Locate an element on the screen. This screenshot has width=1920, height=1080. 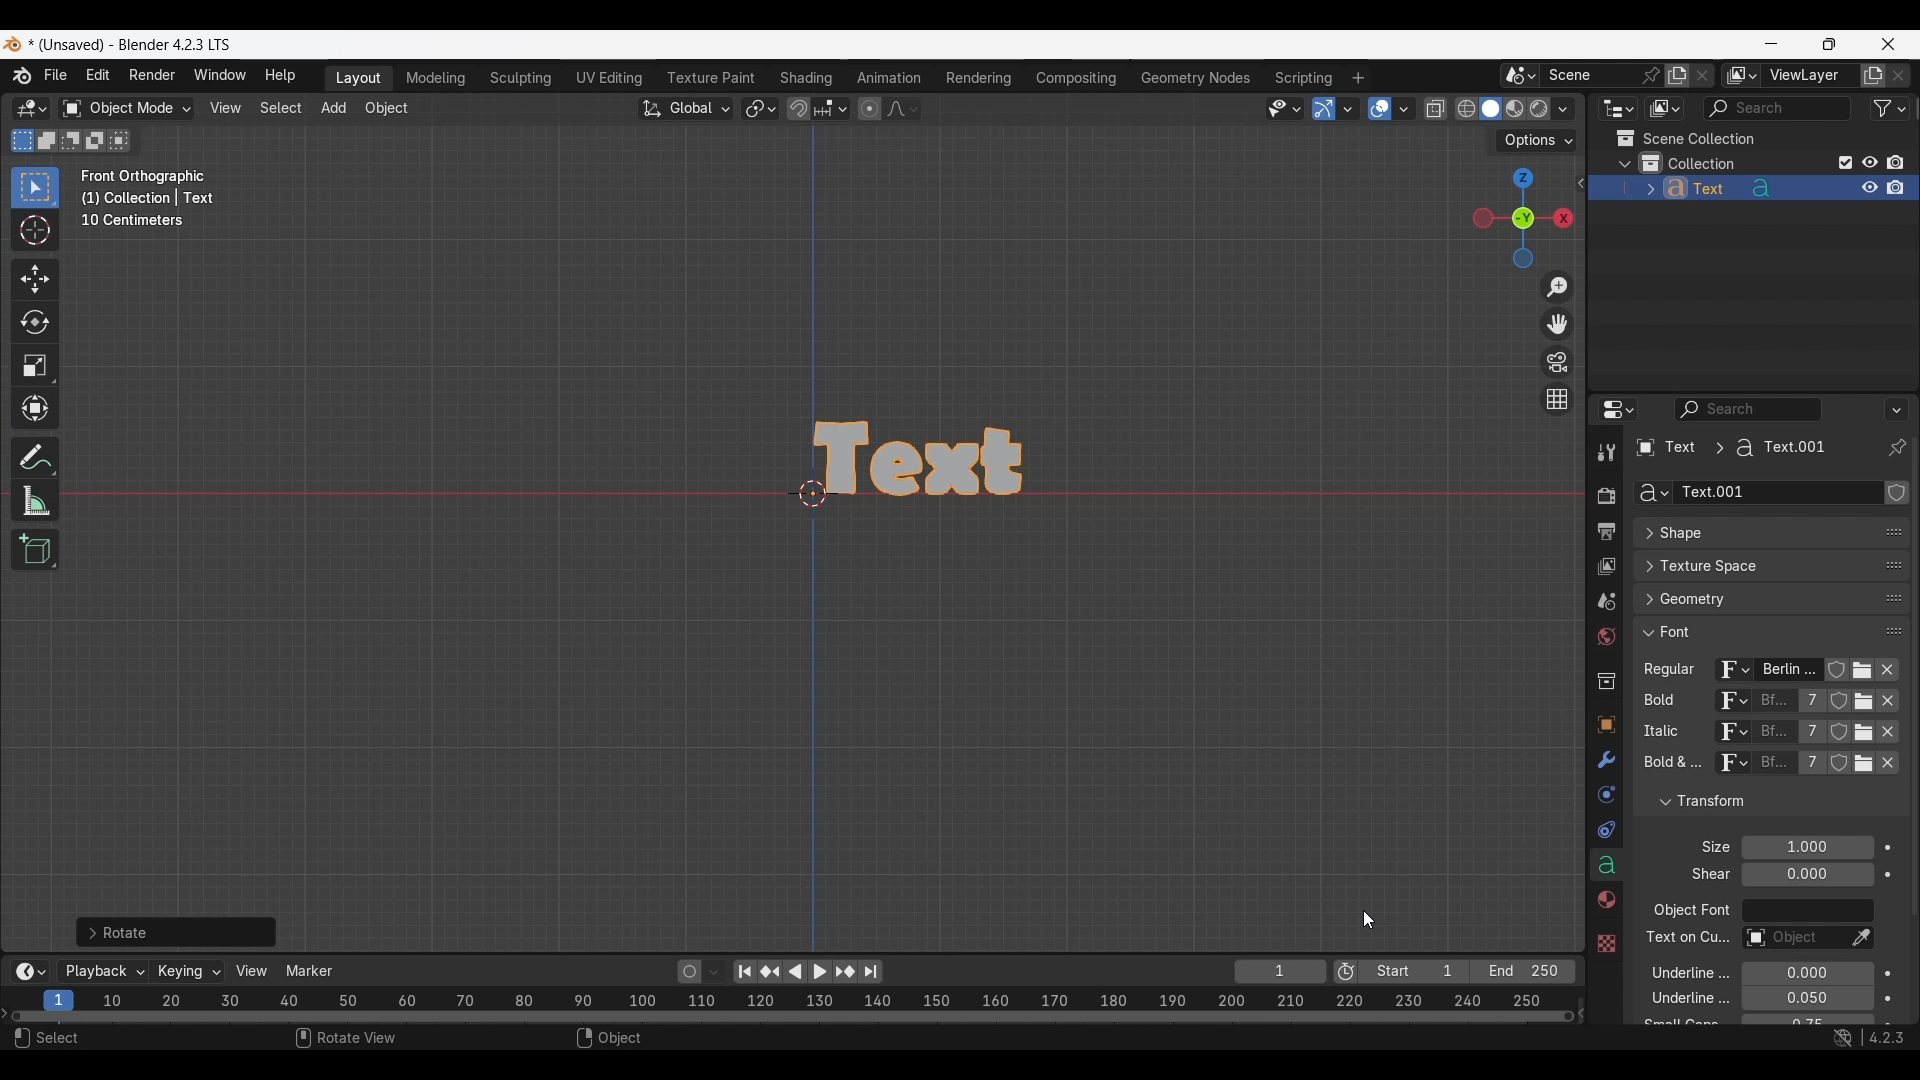
Edit menu is located at coordinates (98, 76).